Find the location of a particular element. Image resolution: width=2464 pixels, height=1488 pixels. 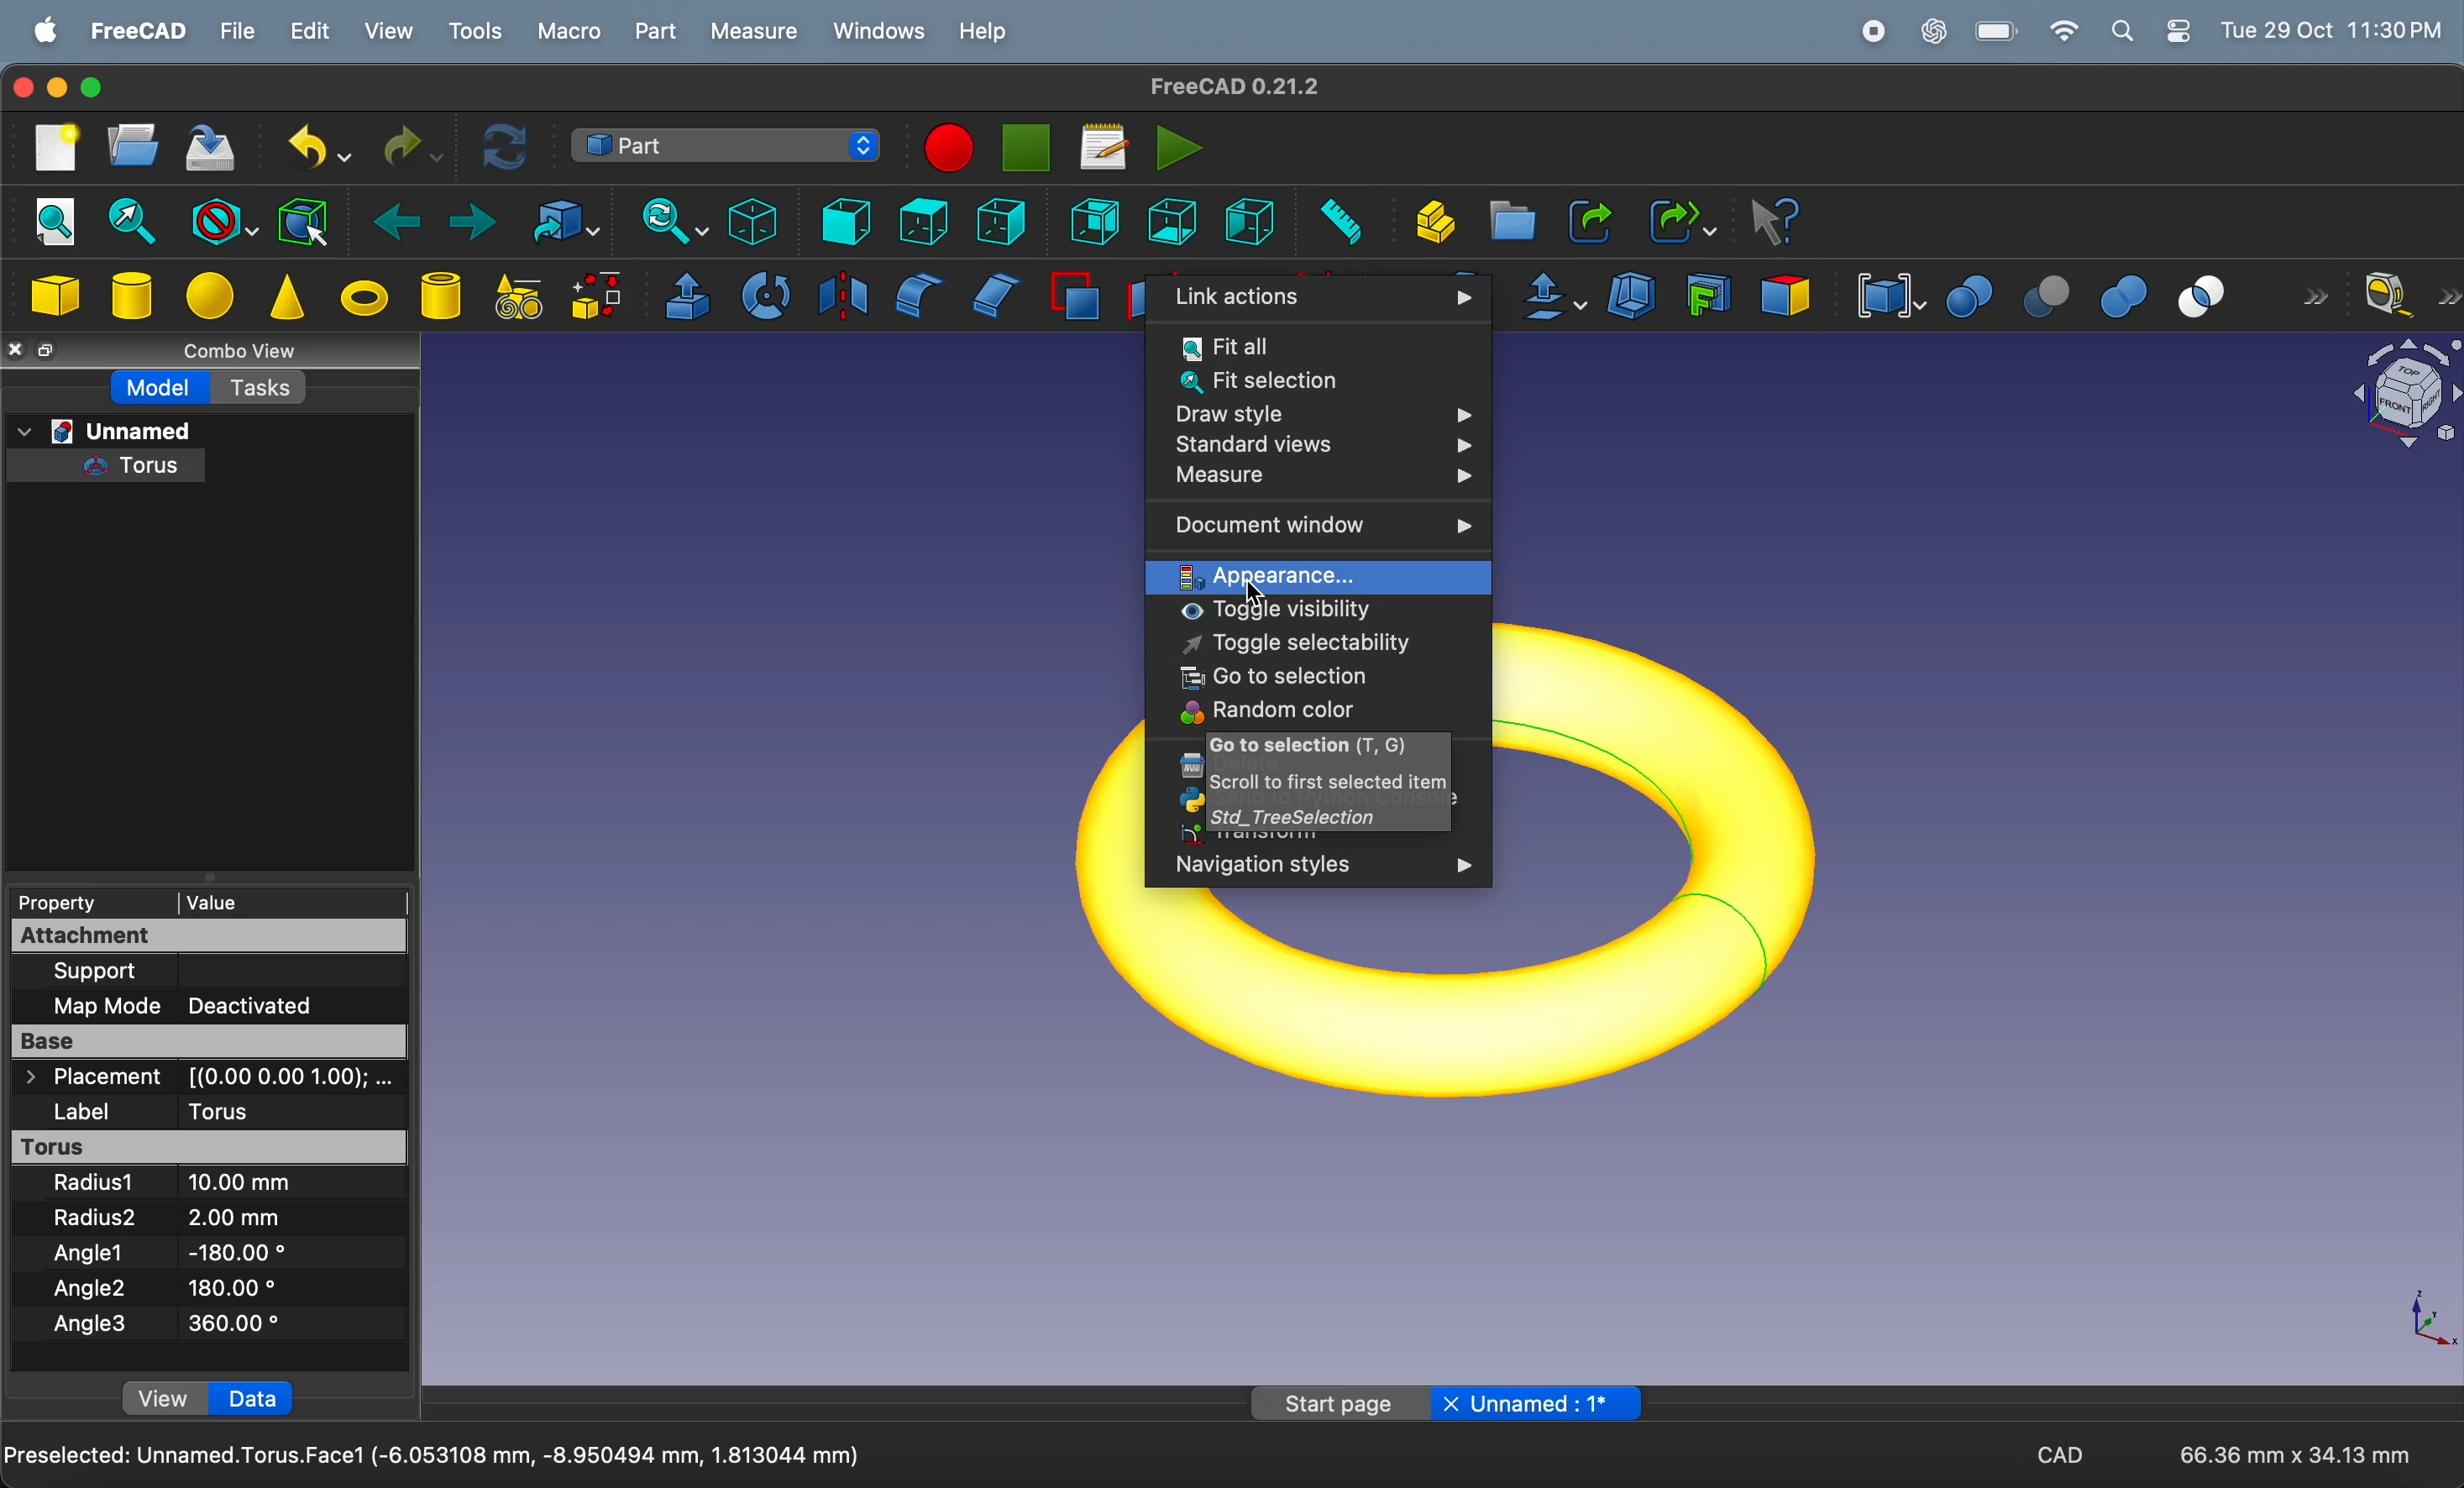

part is located at coordinates (657, 32).